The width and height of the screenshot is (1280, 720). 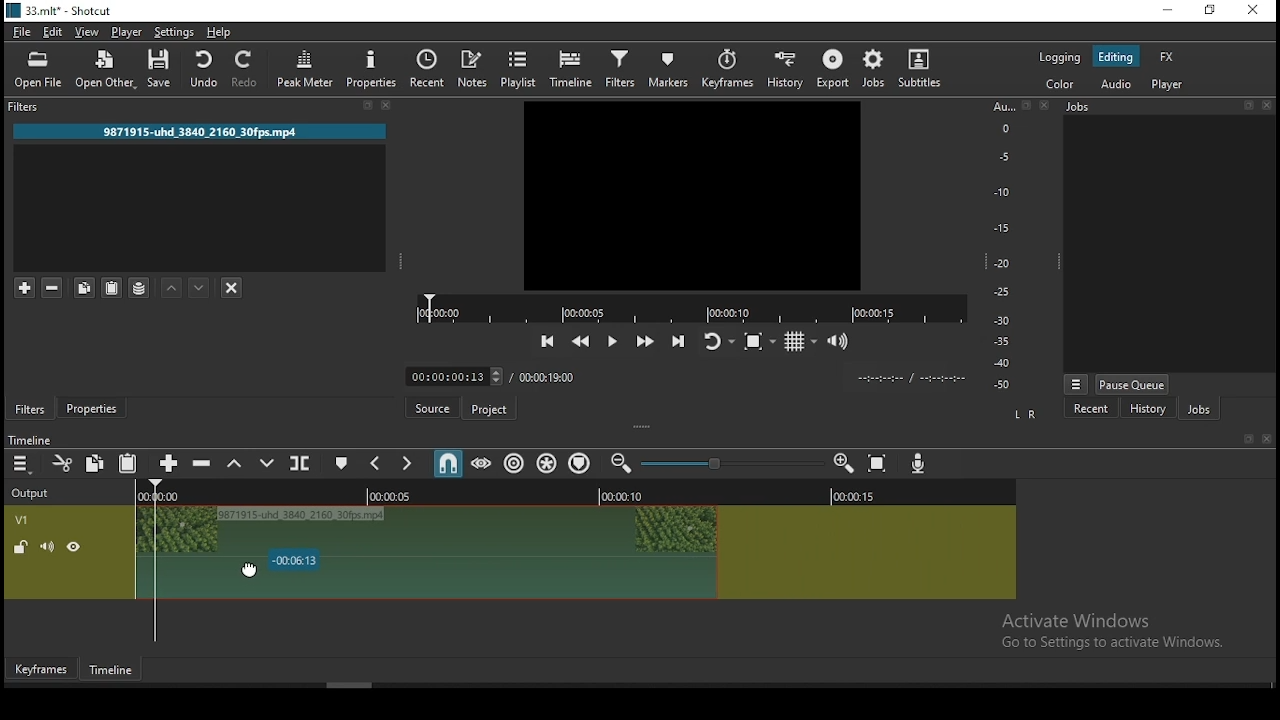 What do you see at coordinates (201, 286) in the screenshot?
I see `move filter down` at bounding box center [201, 286].